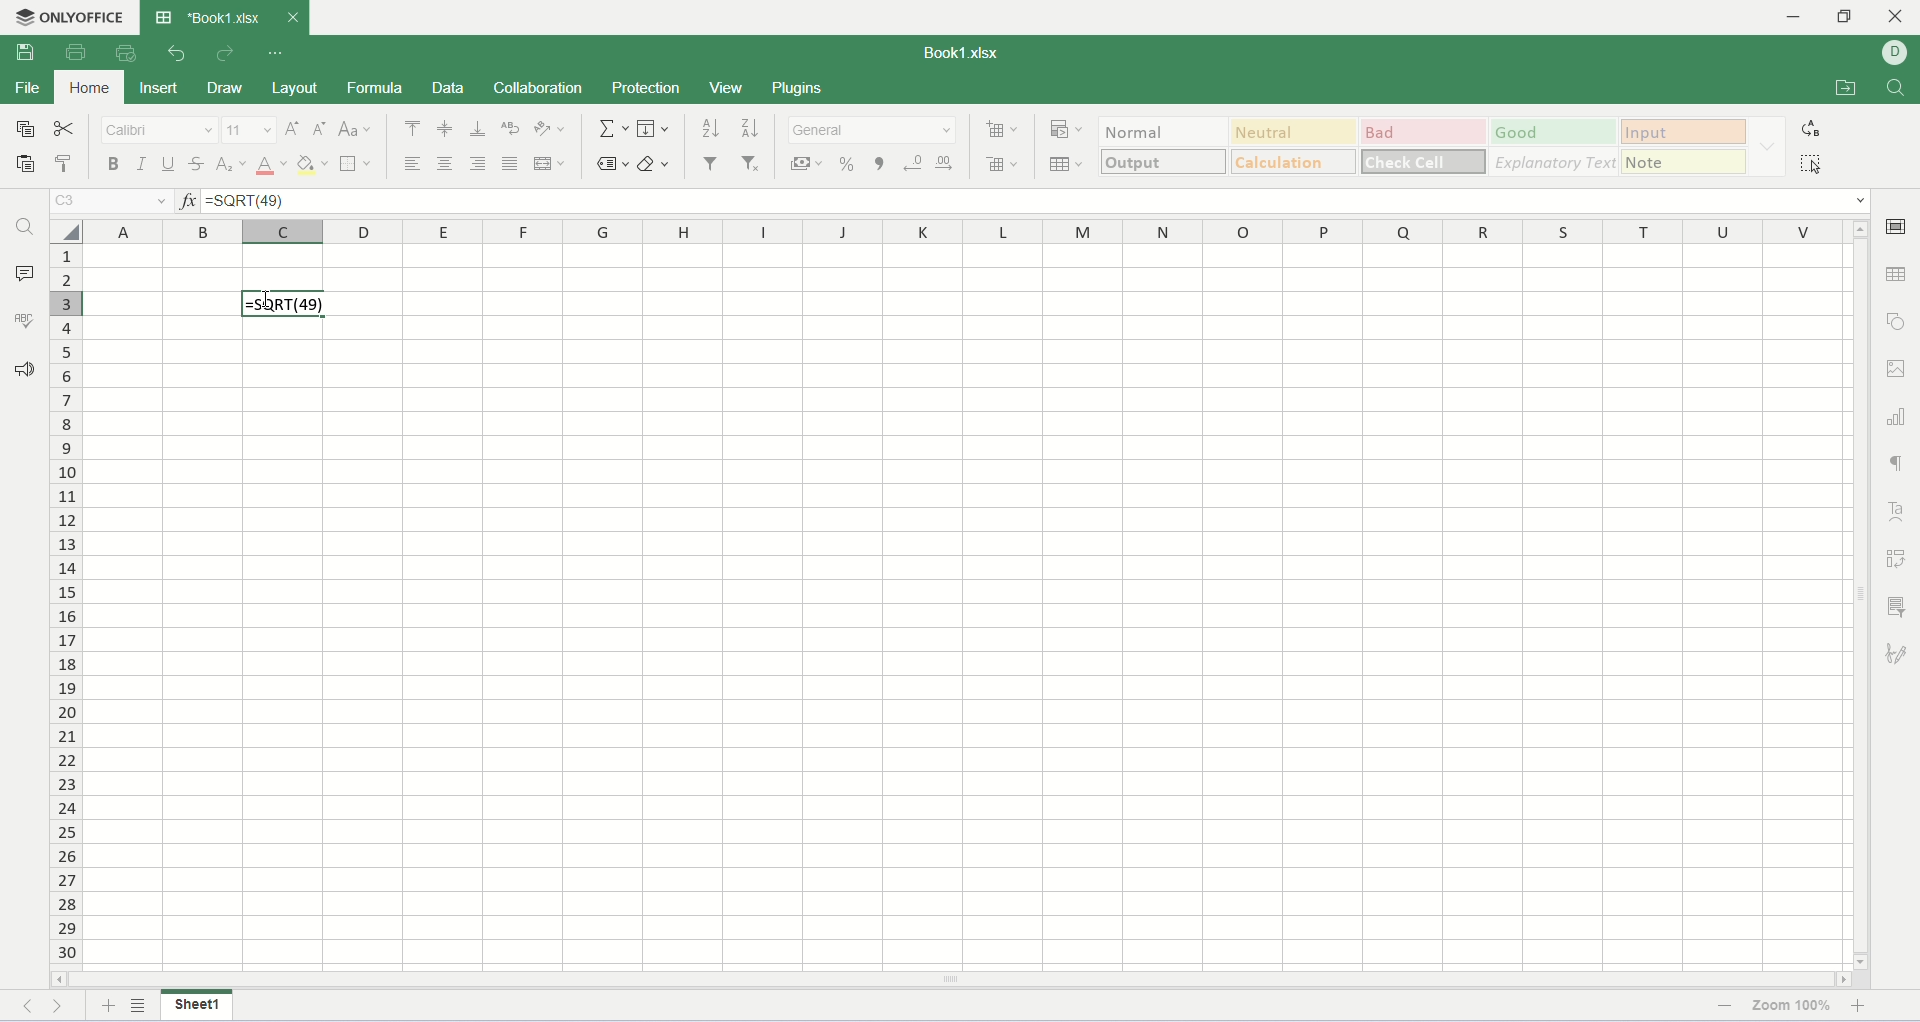 The image size is (1920, 1022). Describe the element at coordinates (267, 304) in the screenshot. I see `cursor` at that location.